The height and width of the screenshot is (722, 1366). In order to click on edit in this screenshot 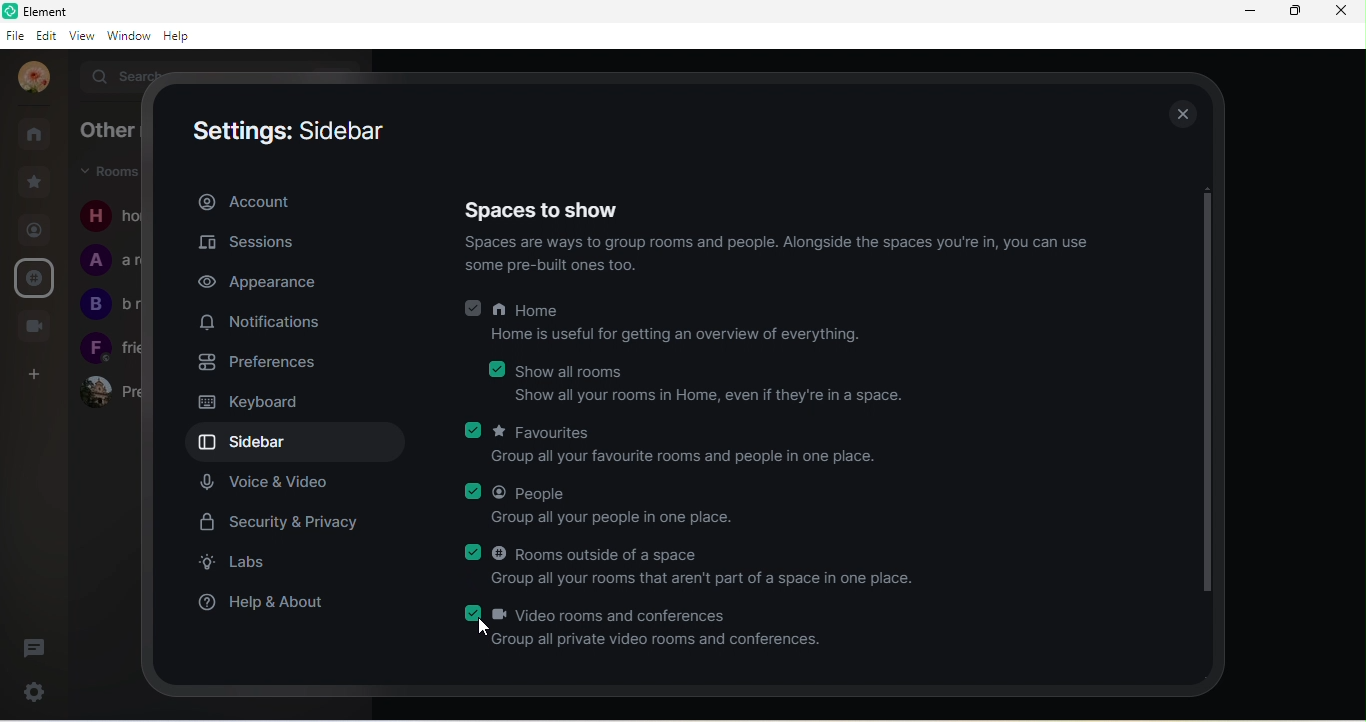, I will do `click(46, 37)`.